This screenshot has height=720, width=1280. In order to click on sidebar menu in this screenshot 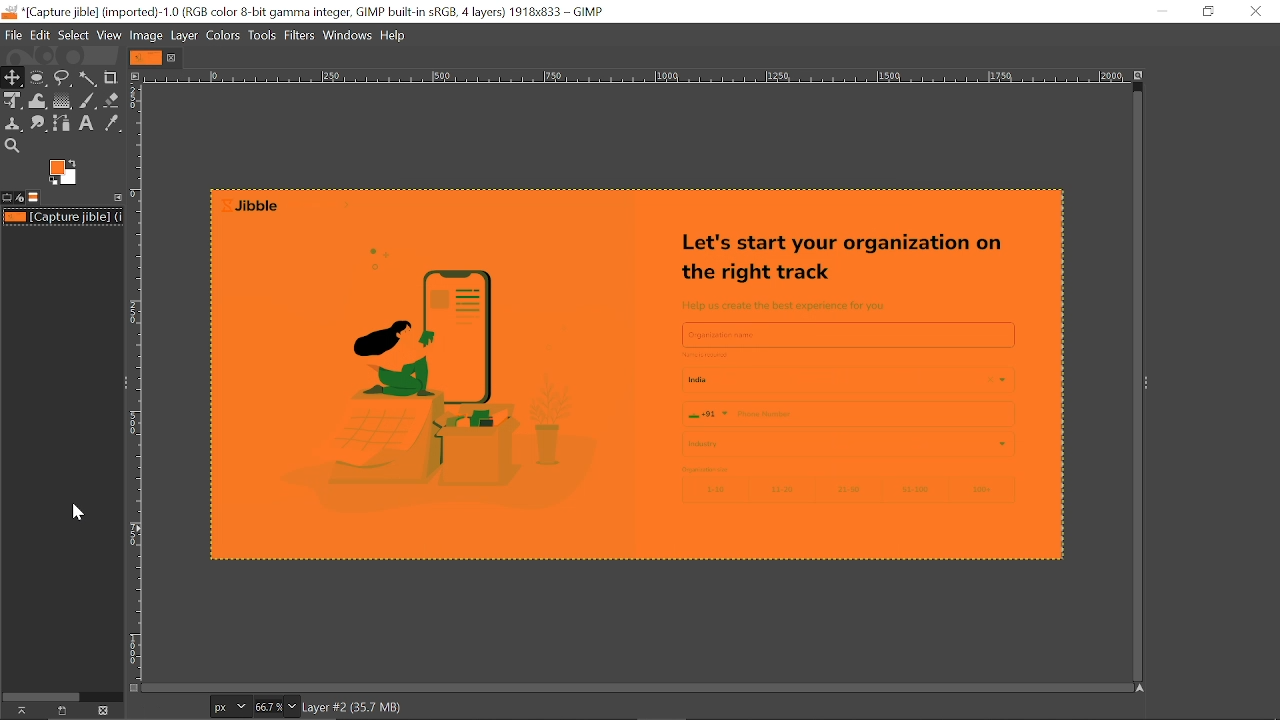, I will do `click(1146, 381)`.